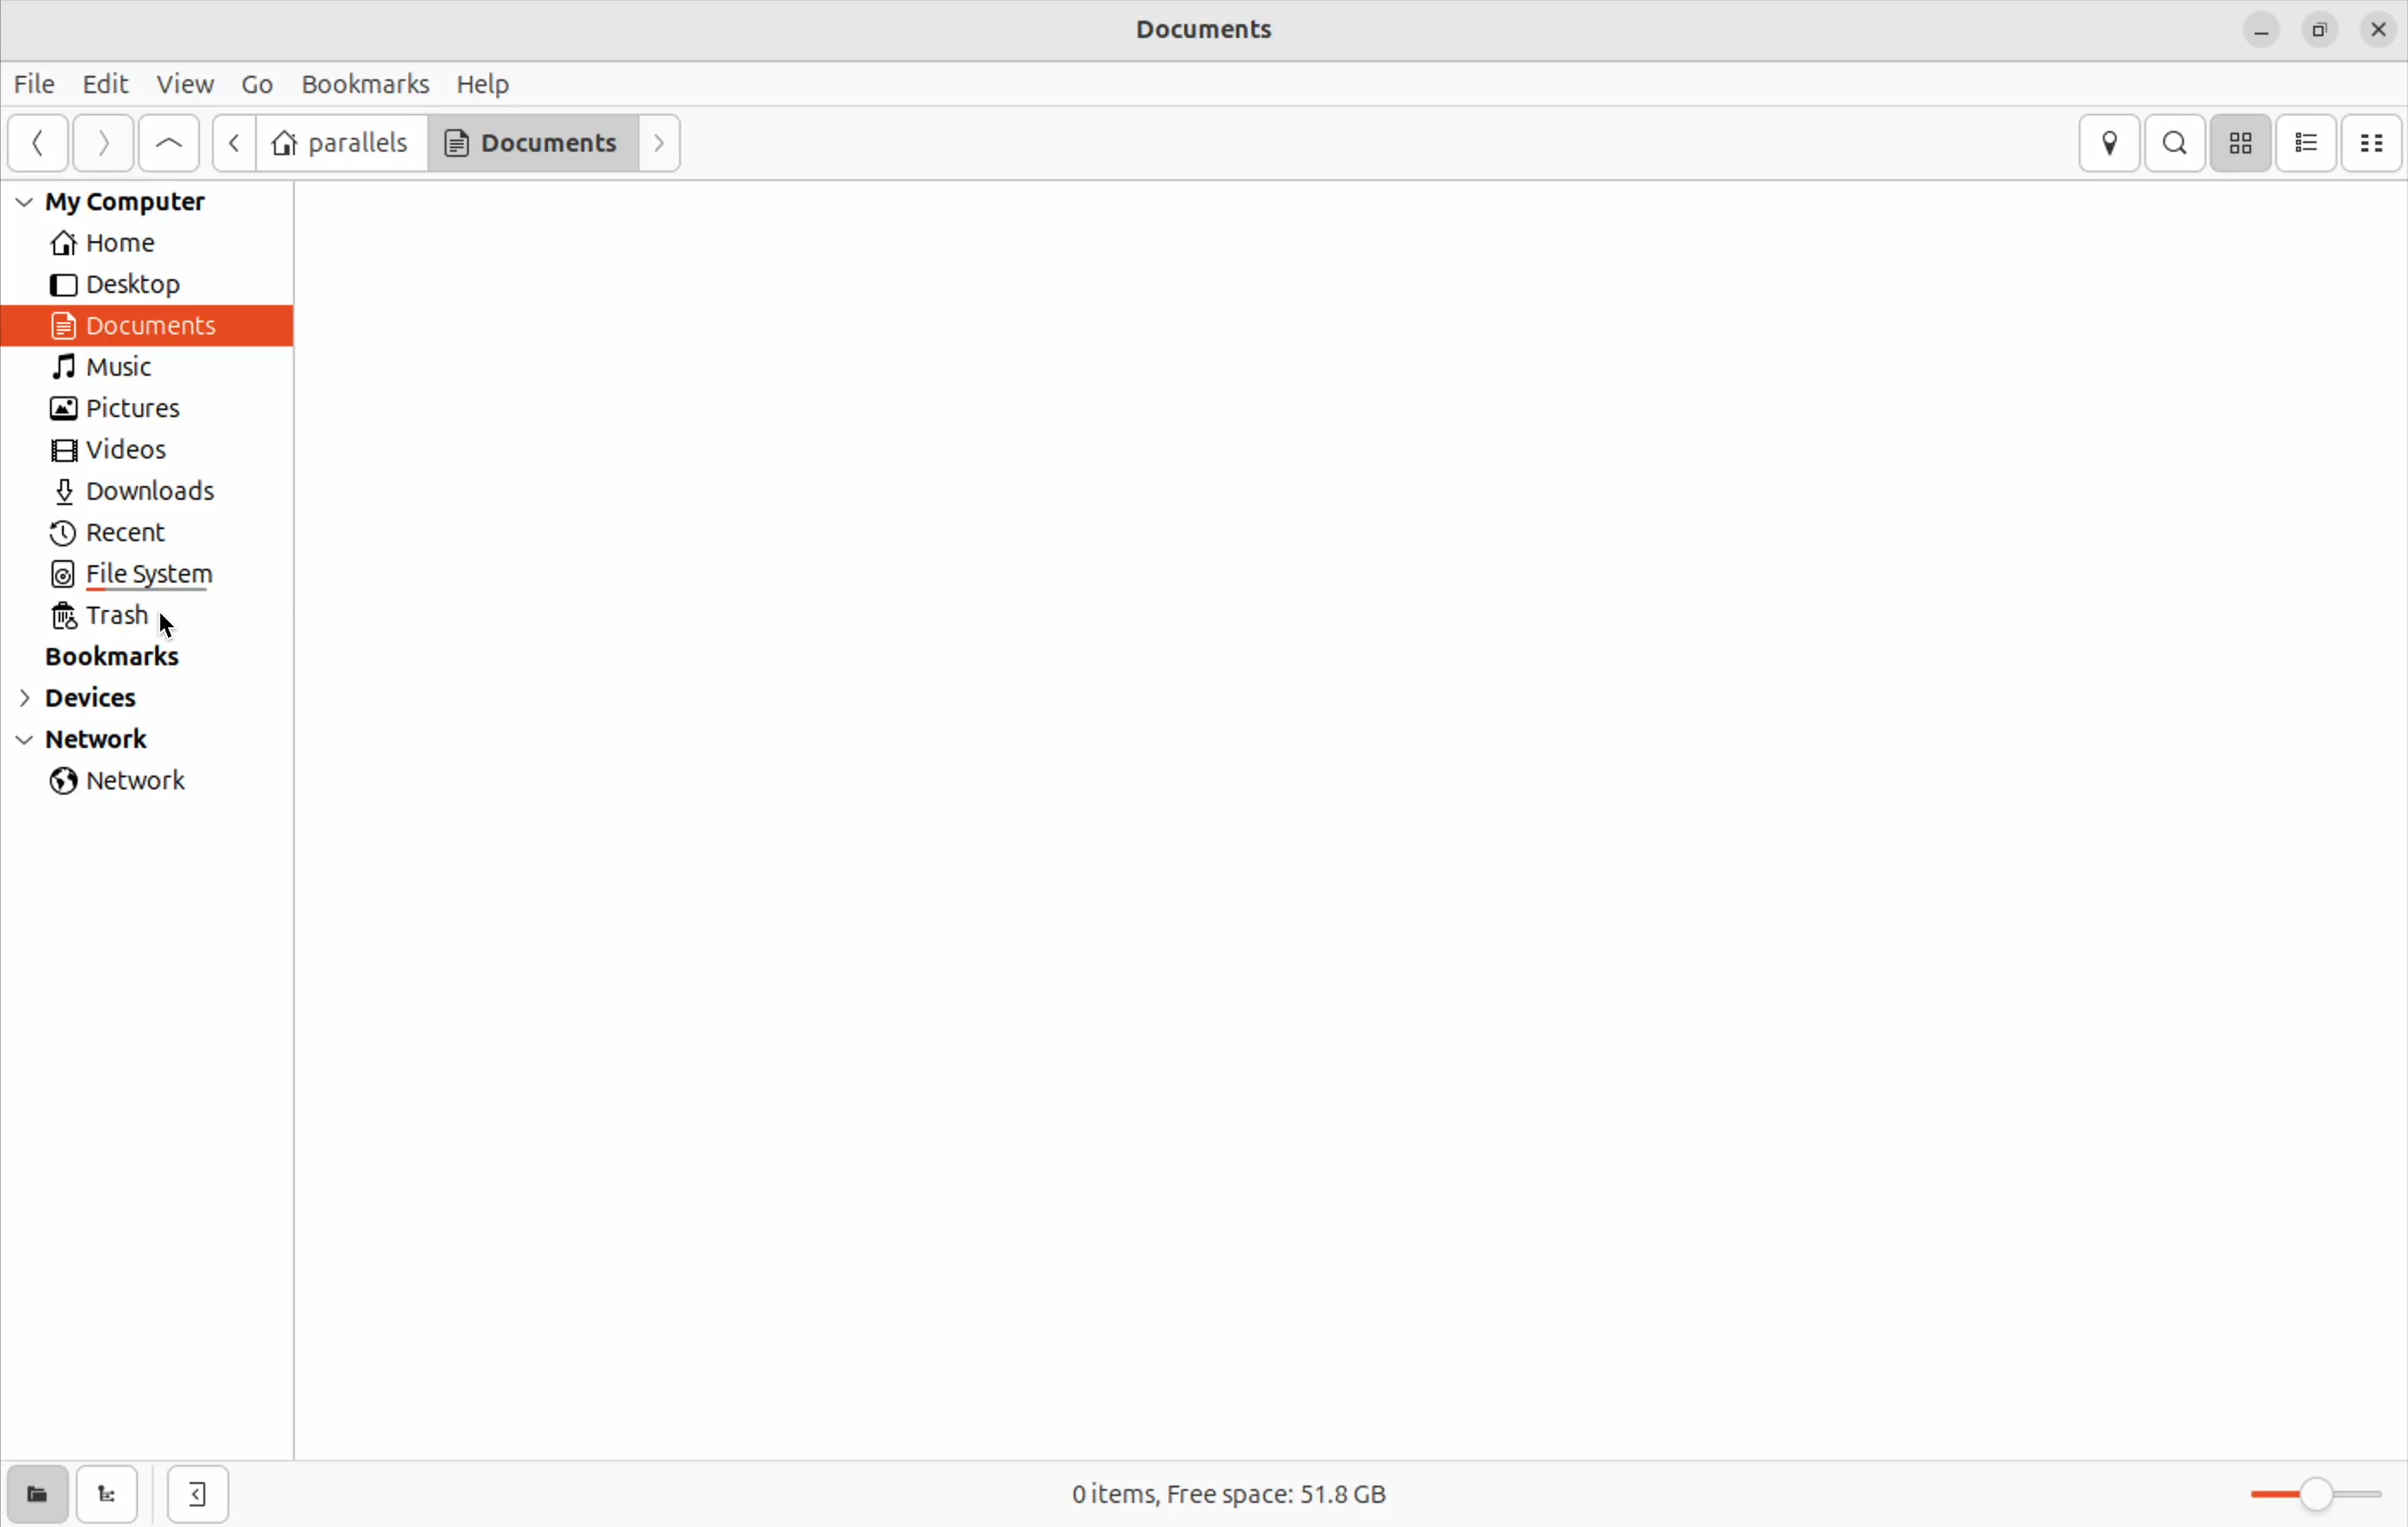 The height and width of the screenshot is (1527, 2408). What do you see at coordinates (127, 368) in the screenshot?
I see `music` at bounding box center [127, 368].